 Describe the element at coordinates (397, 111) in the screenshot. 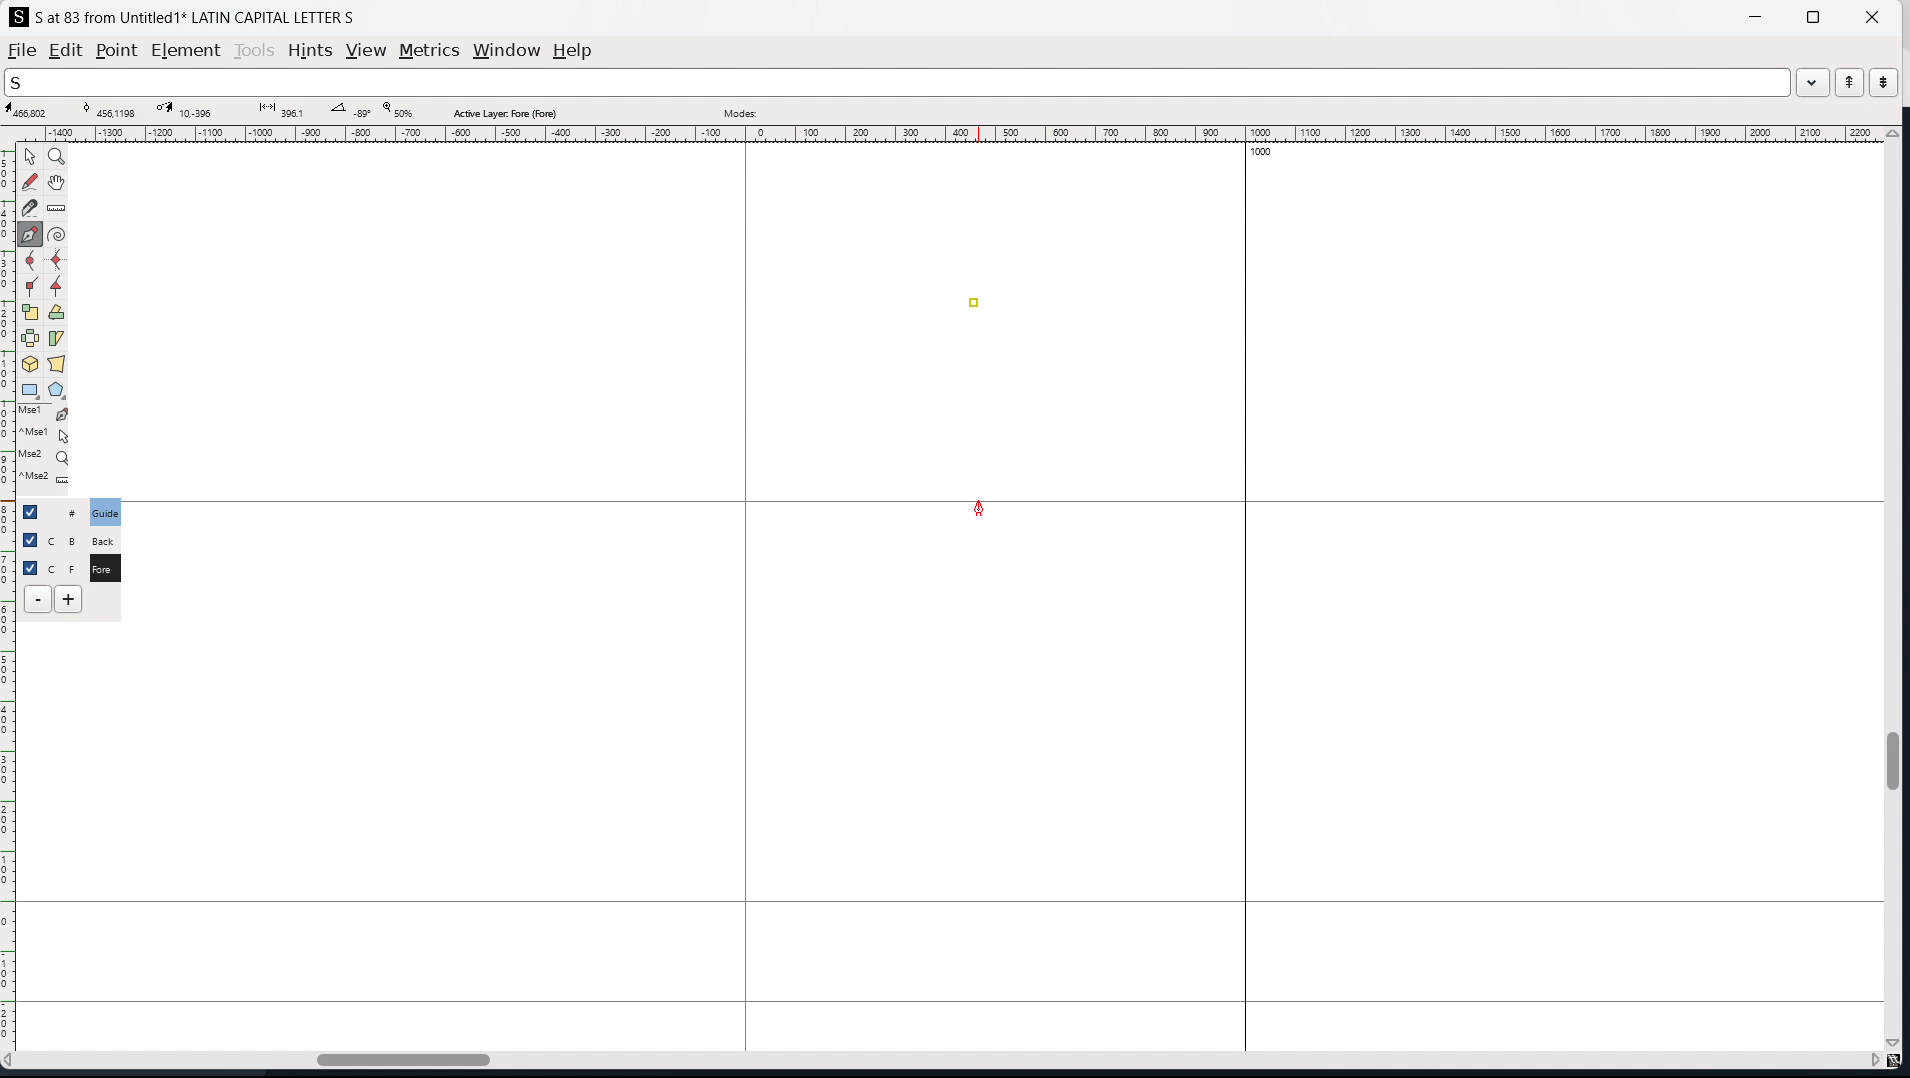

I see `zoom level` at that location.